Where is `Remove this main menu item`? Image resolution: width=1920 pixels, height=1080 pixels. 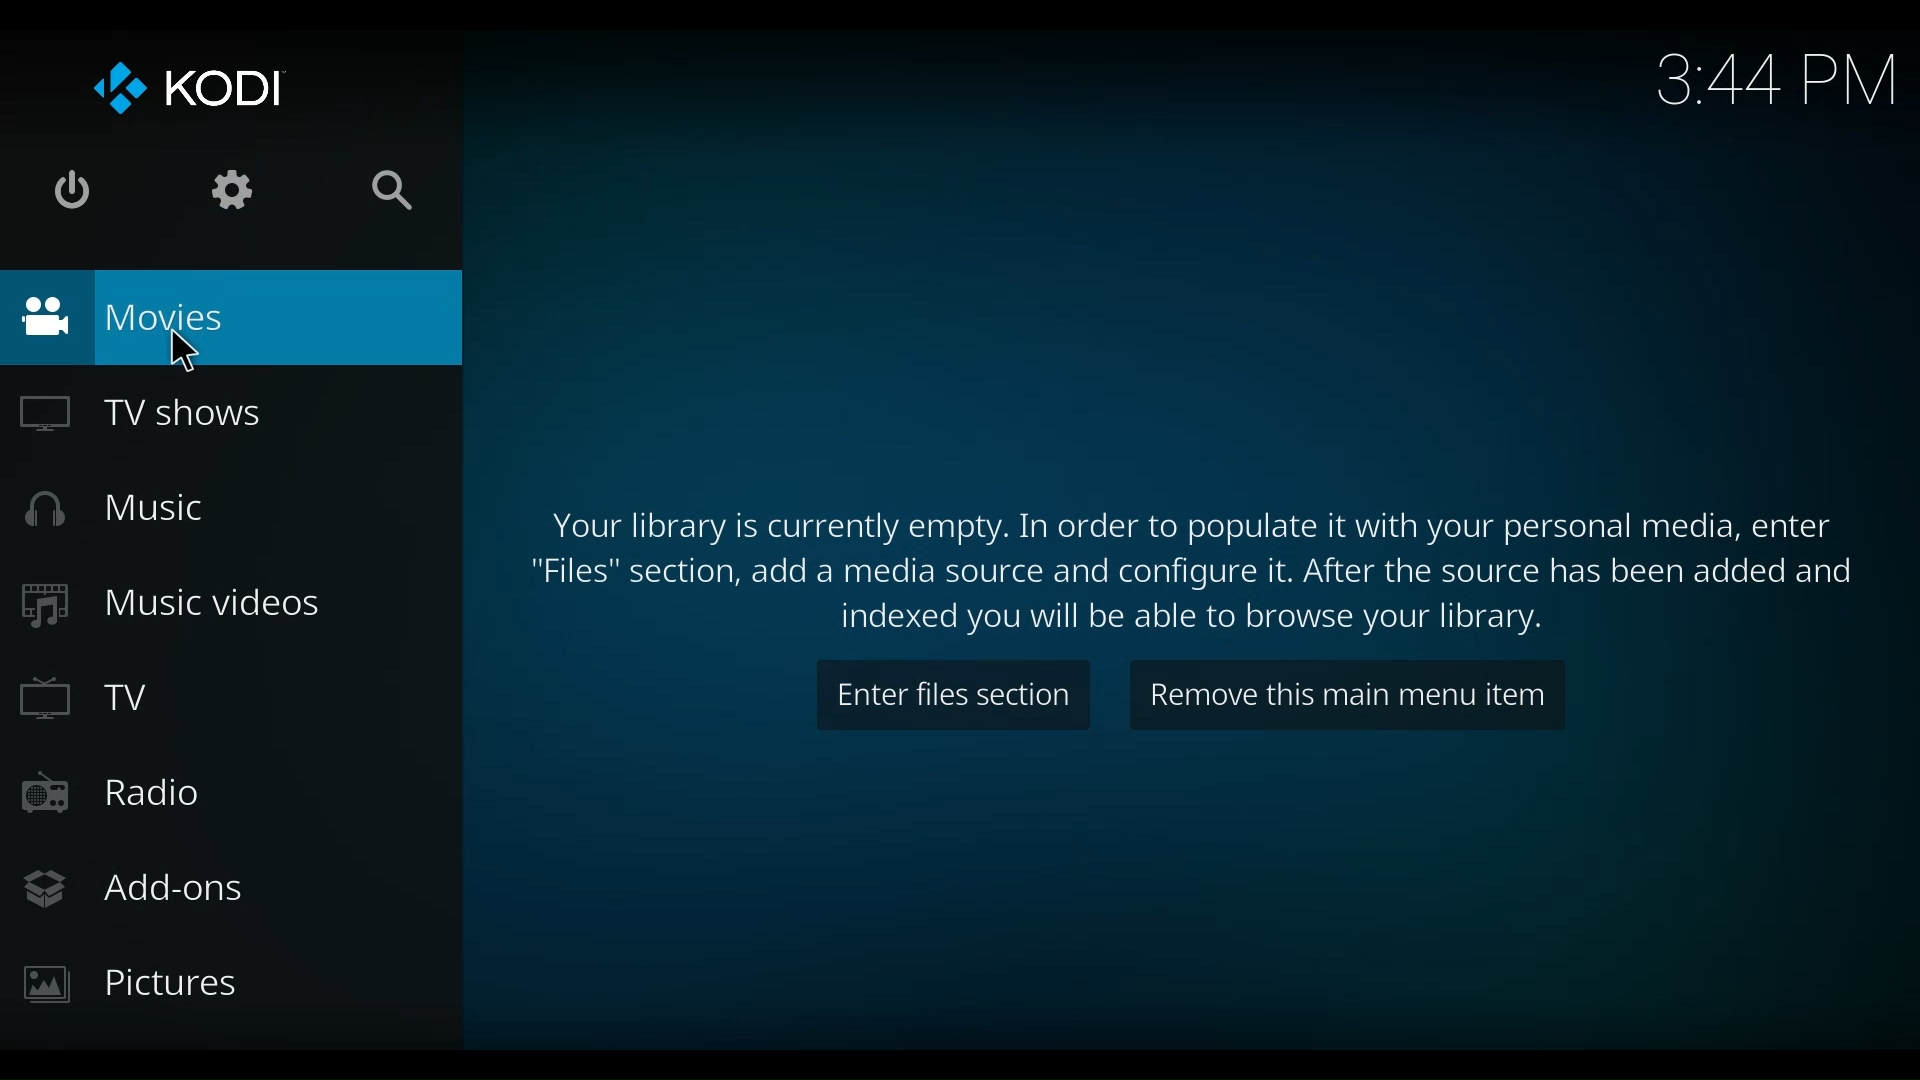 Remove this main menu item is located at coordinates (1349, 694).